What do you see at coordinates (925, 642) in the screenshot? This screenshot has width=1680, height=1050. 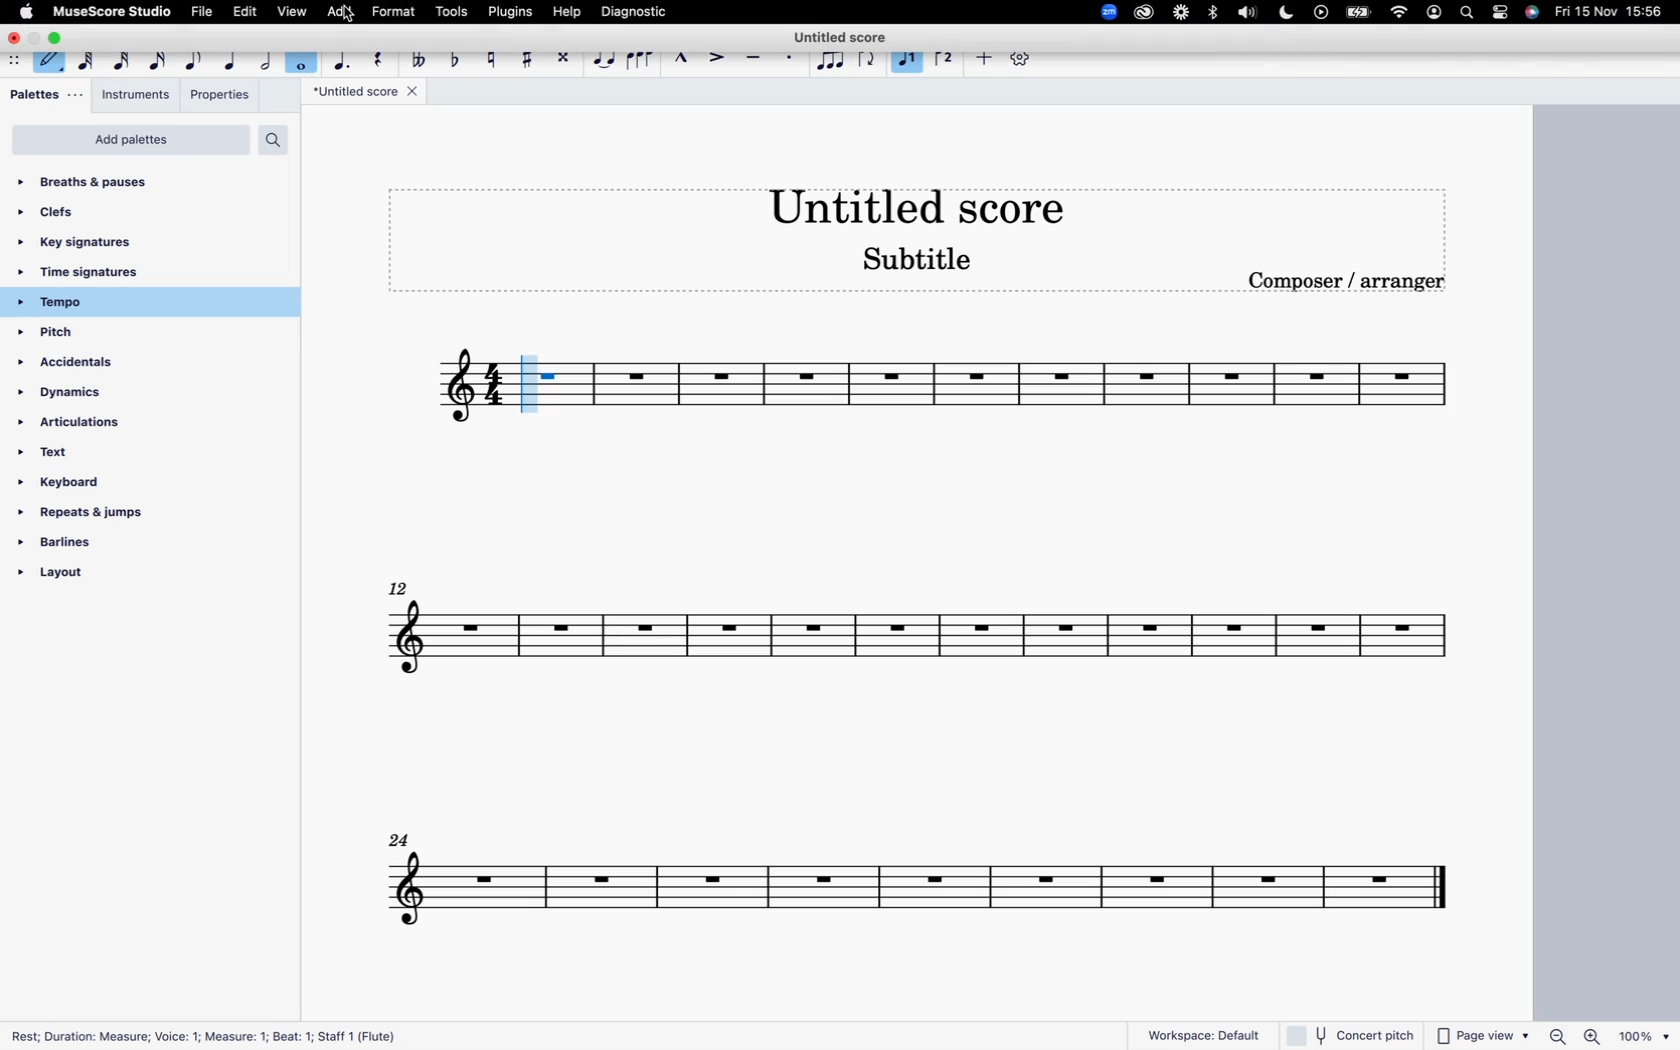 I see `score` at bounding box center [925, 642].